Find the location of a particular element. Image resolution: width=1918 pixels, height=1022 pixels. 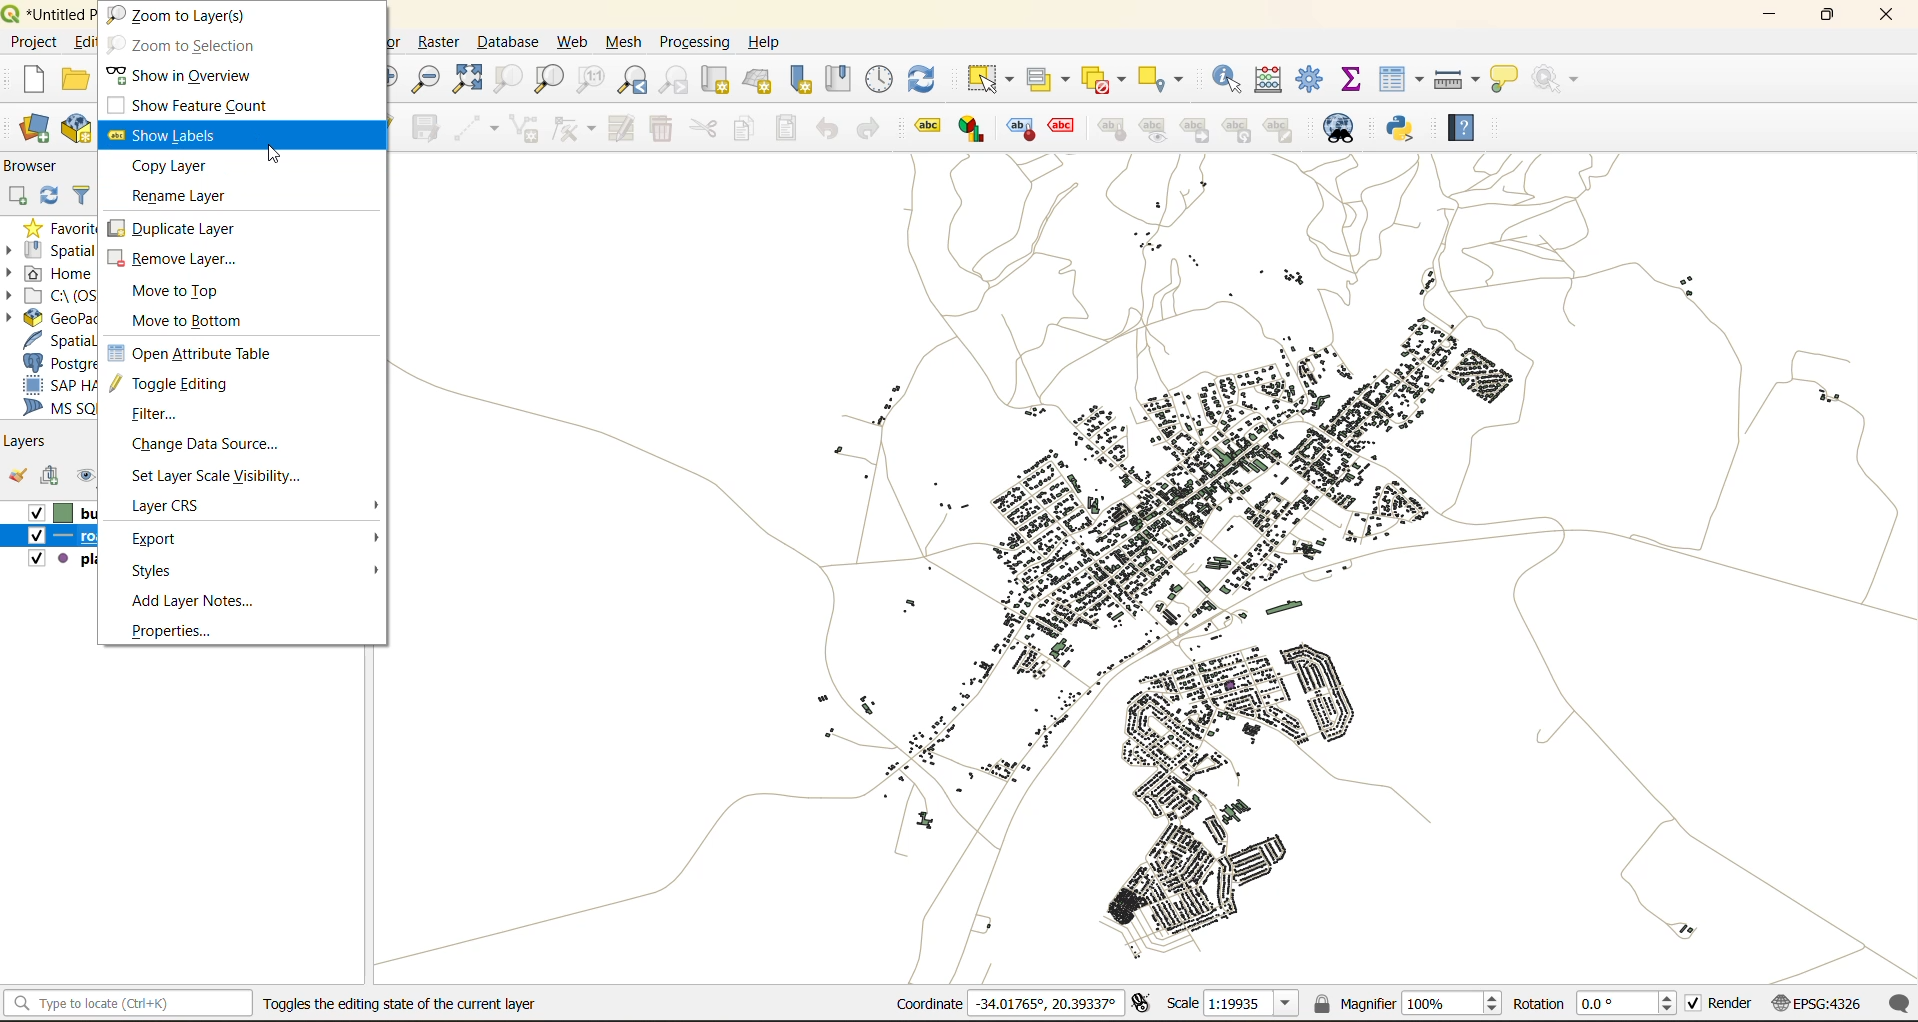

show labels is located at coordinates (169, 138).